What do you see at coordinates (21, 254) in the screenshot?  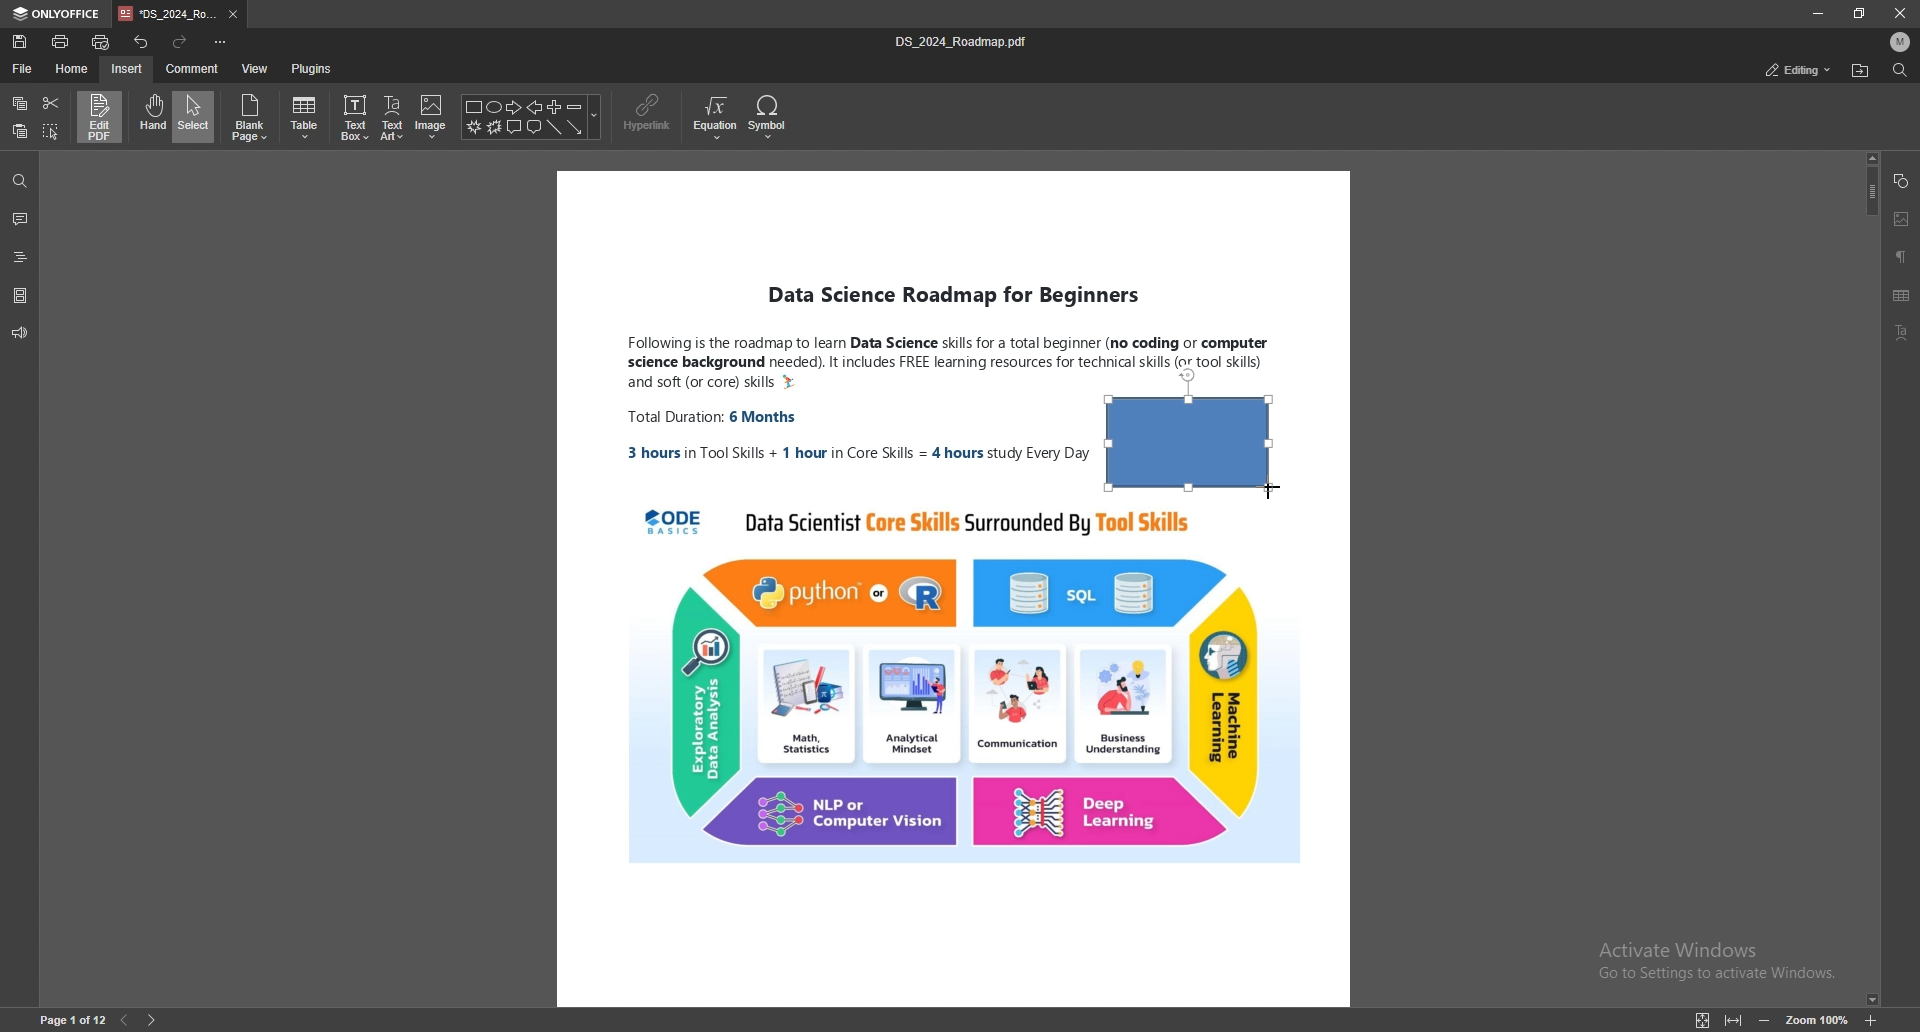 I see `headings` at bounding box center [21, 254].